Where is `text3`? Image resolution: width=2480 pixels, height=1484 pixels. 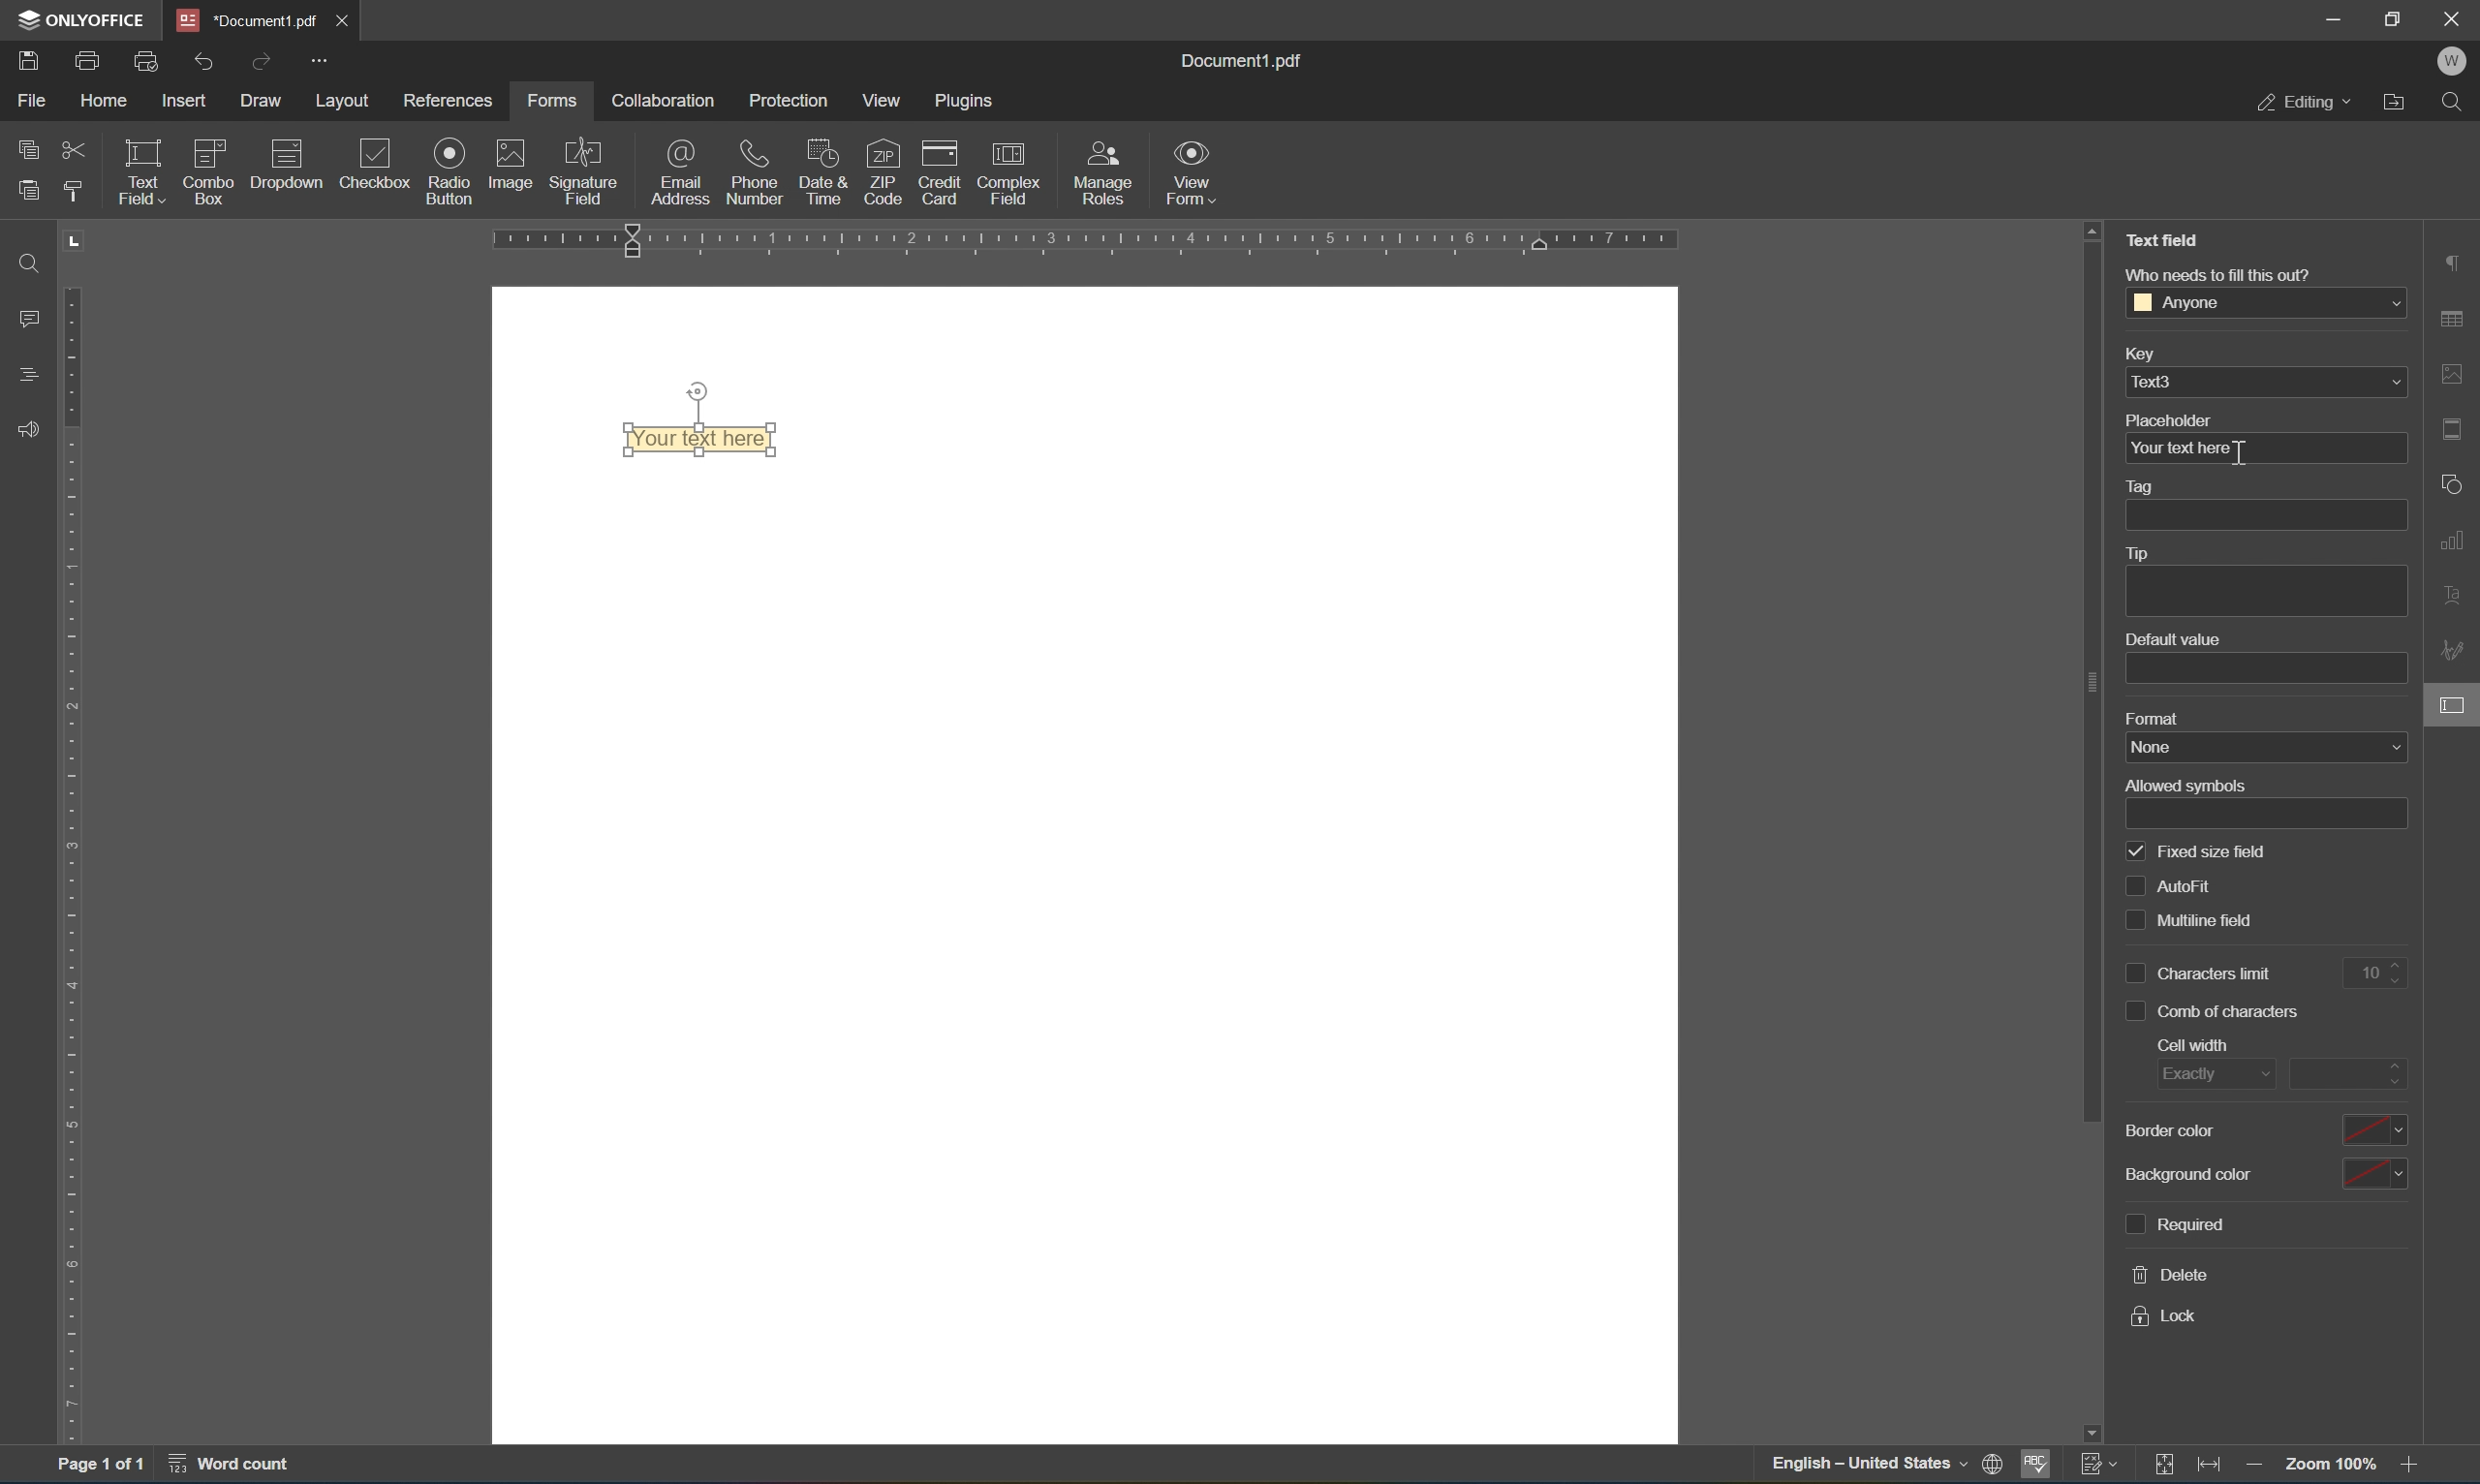 text3 is located at coordinates (2270, 383).